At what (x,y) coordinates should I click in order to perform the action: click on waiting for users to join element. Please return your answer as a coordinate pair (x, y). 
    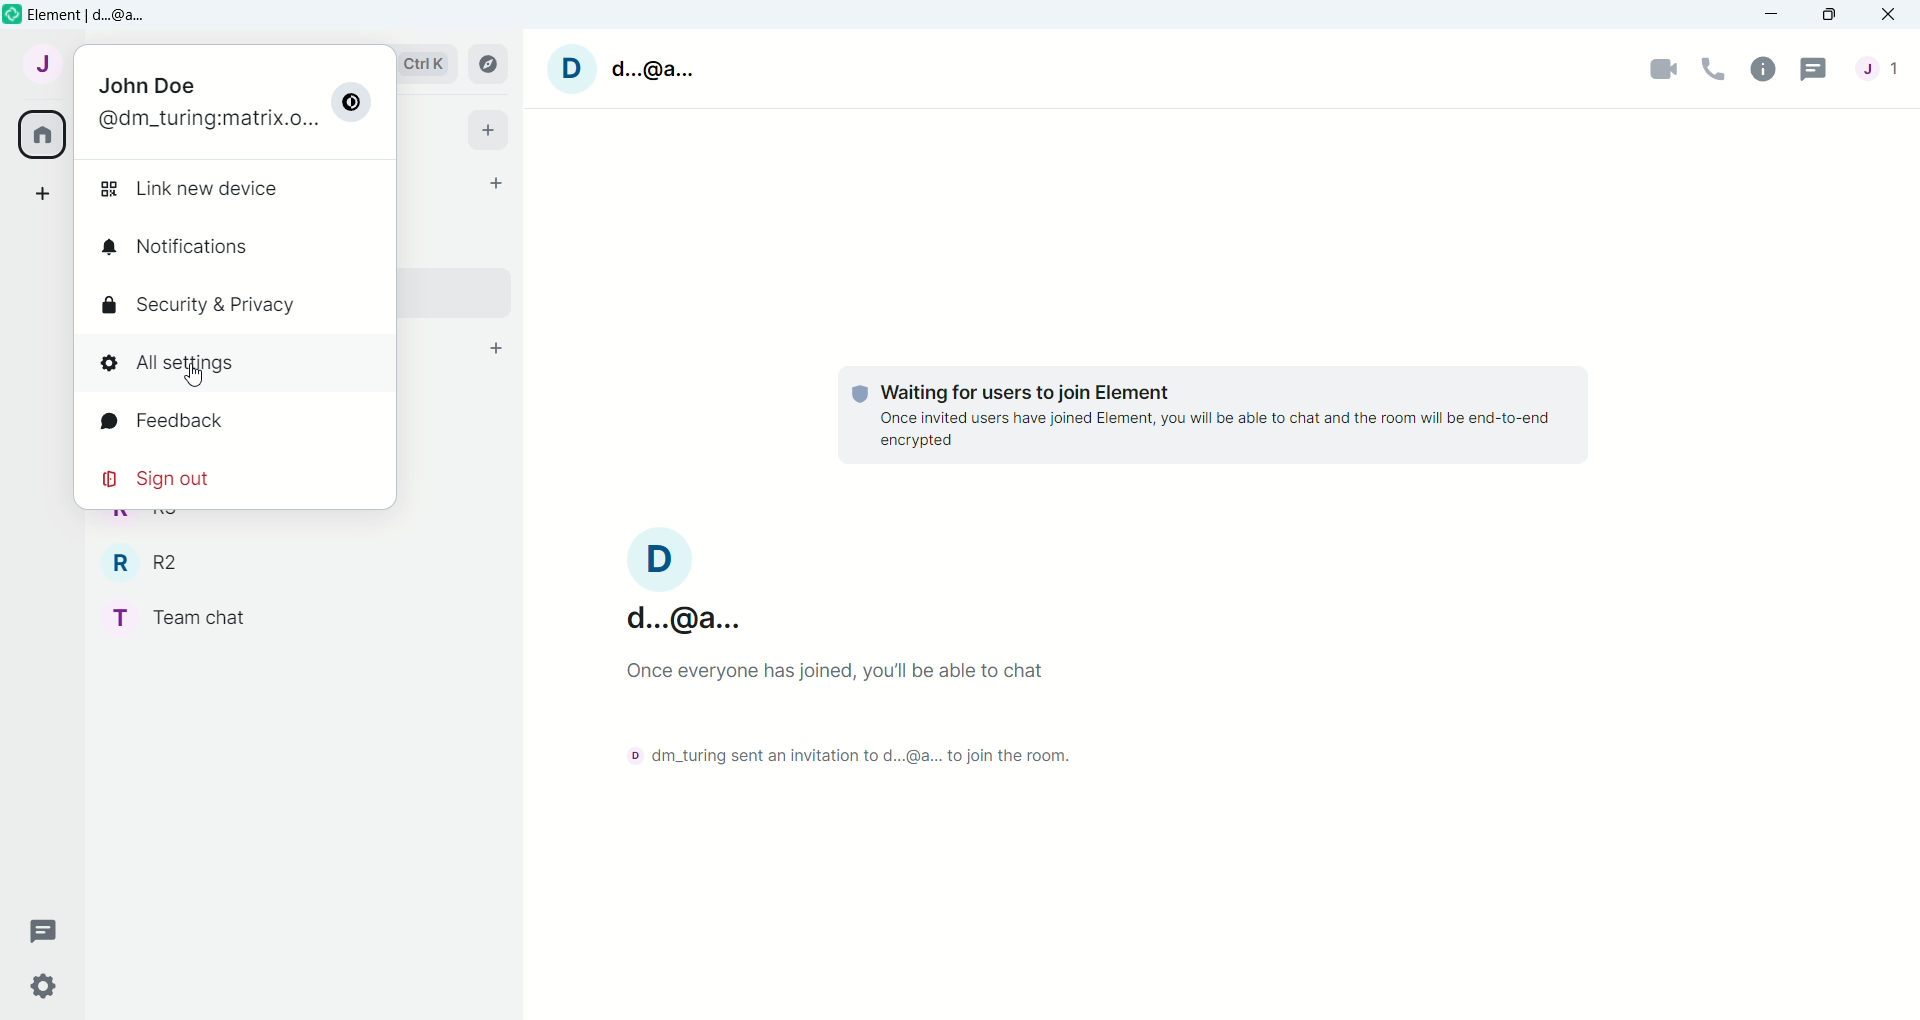
    Looking at the image, I should click on (991, 386).